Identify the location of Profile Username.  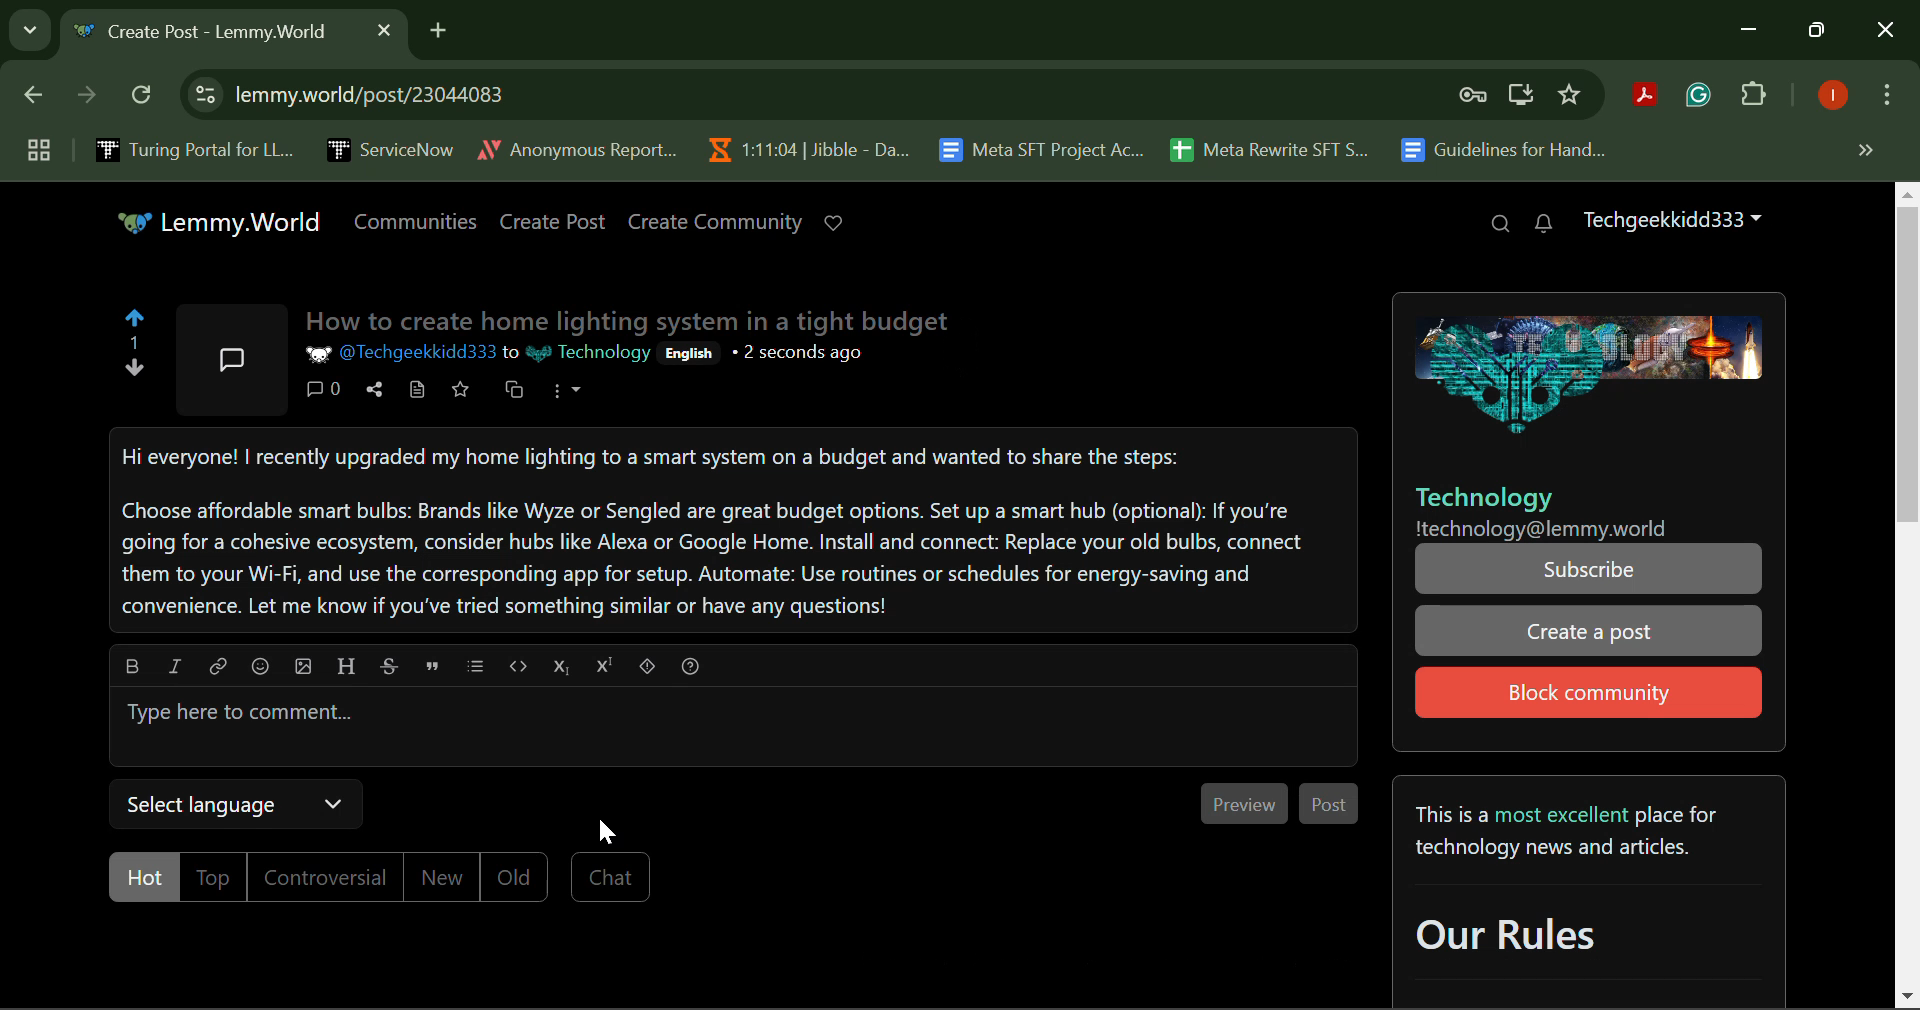
(1672, 222).